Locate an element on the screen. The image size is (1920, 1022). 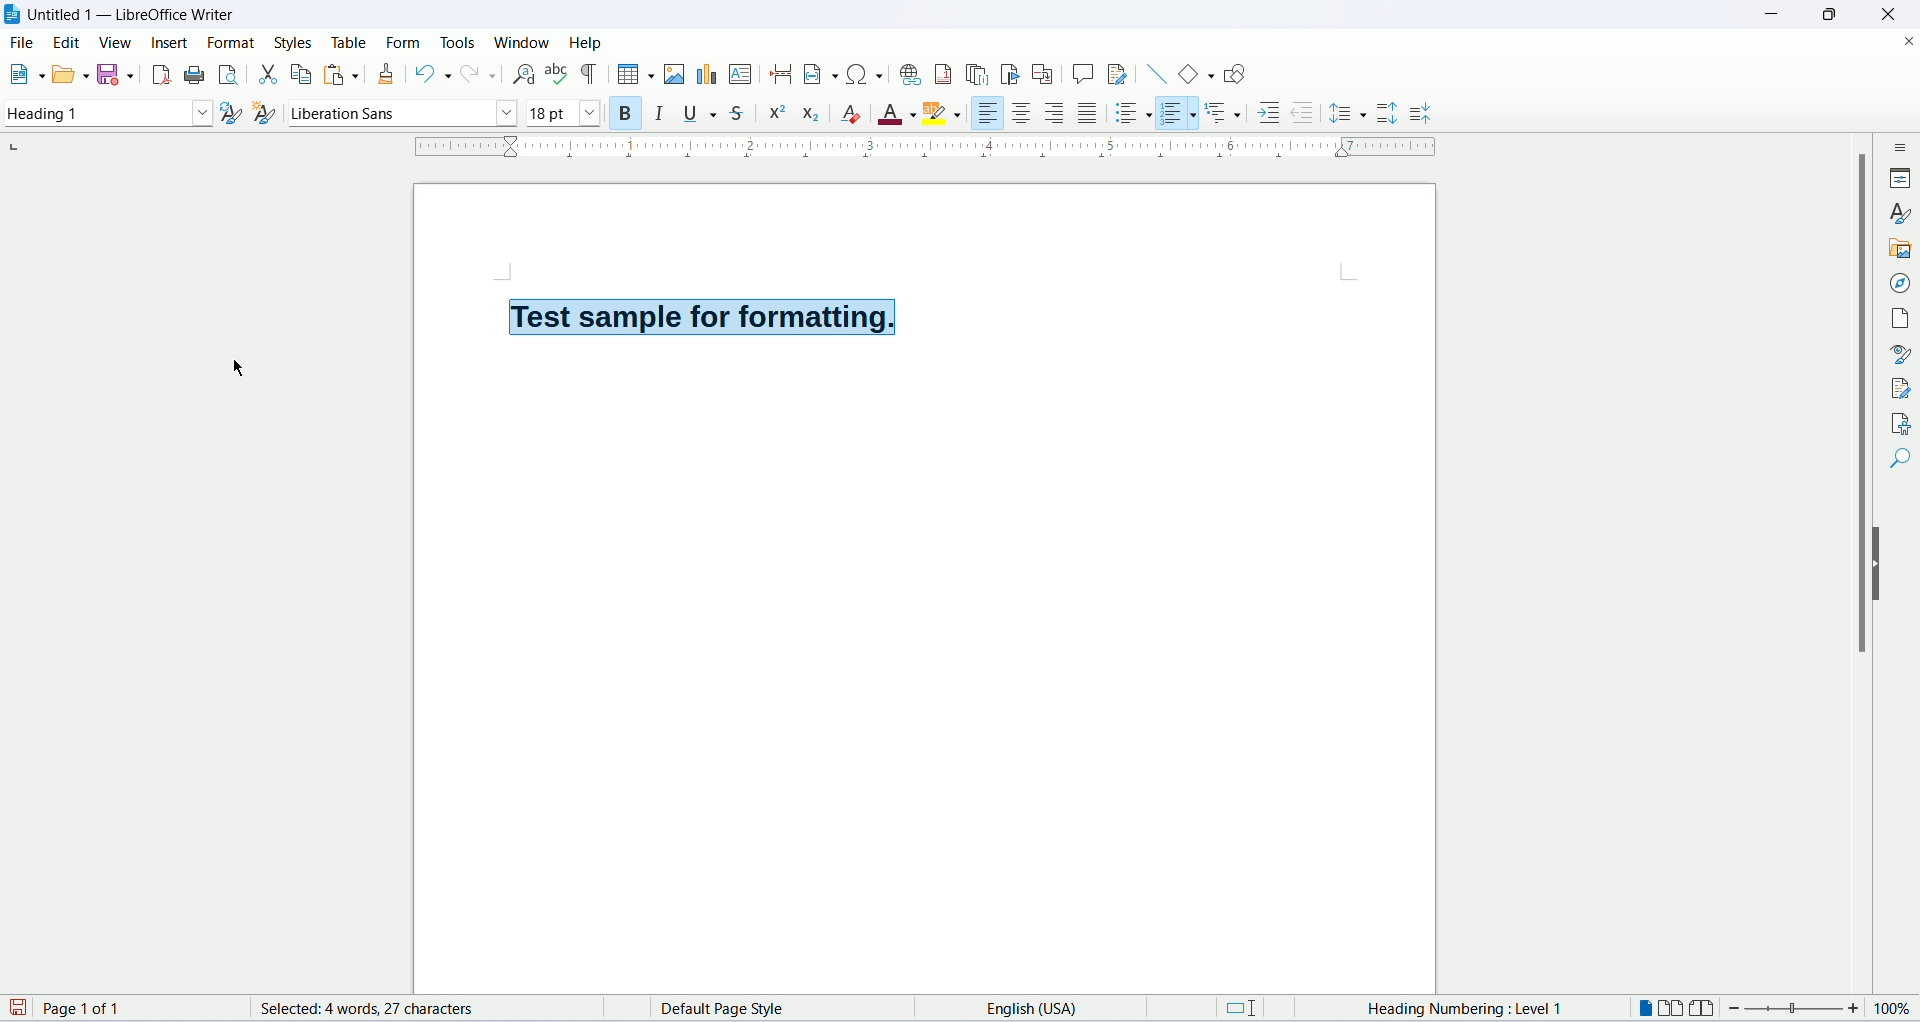
increase indent is located at coordinates (1268, 115).